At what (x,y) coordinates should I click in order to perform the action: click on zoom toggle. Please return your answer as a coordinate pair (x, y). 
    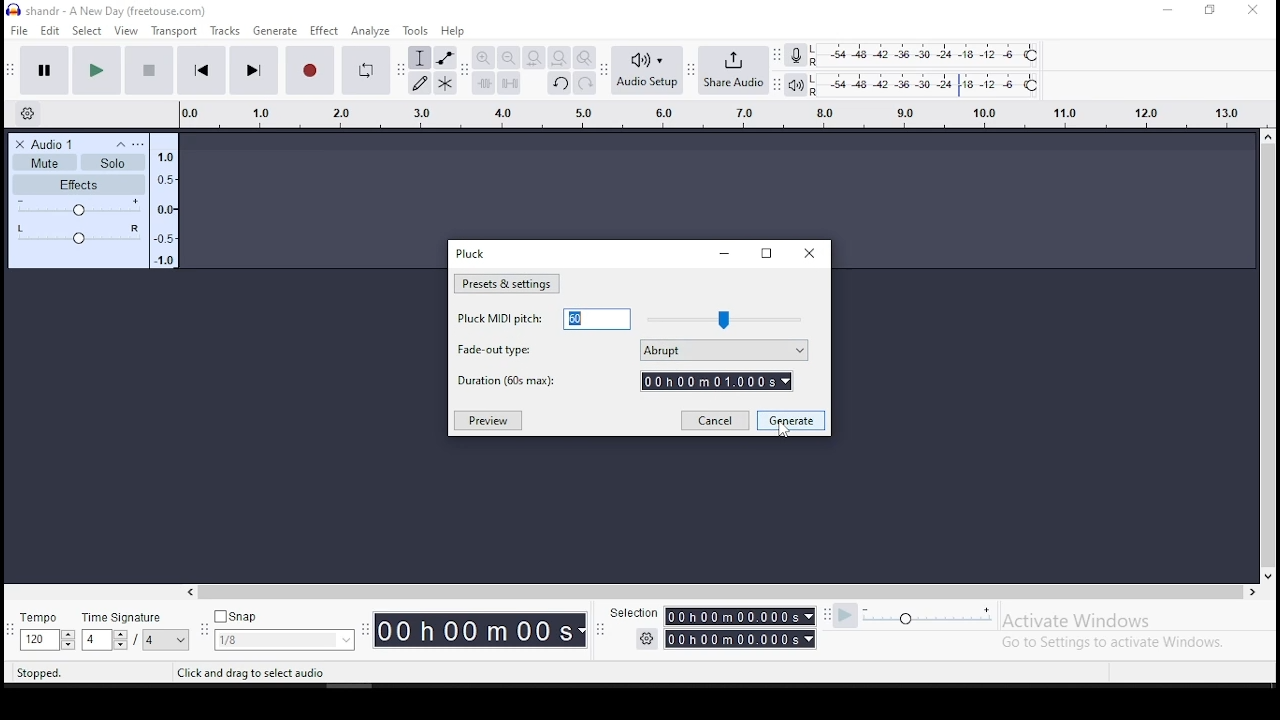
    Looking at the image, I should click on (586, 58).